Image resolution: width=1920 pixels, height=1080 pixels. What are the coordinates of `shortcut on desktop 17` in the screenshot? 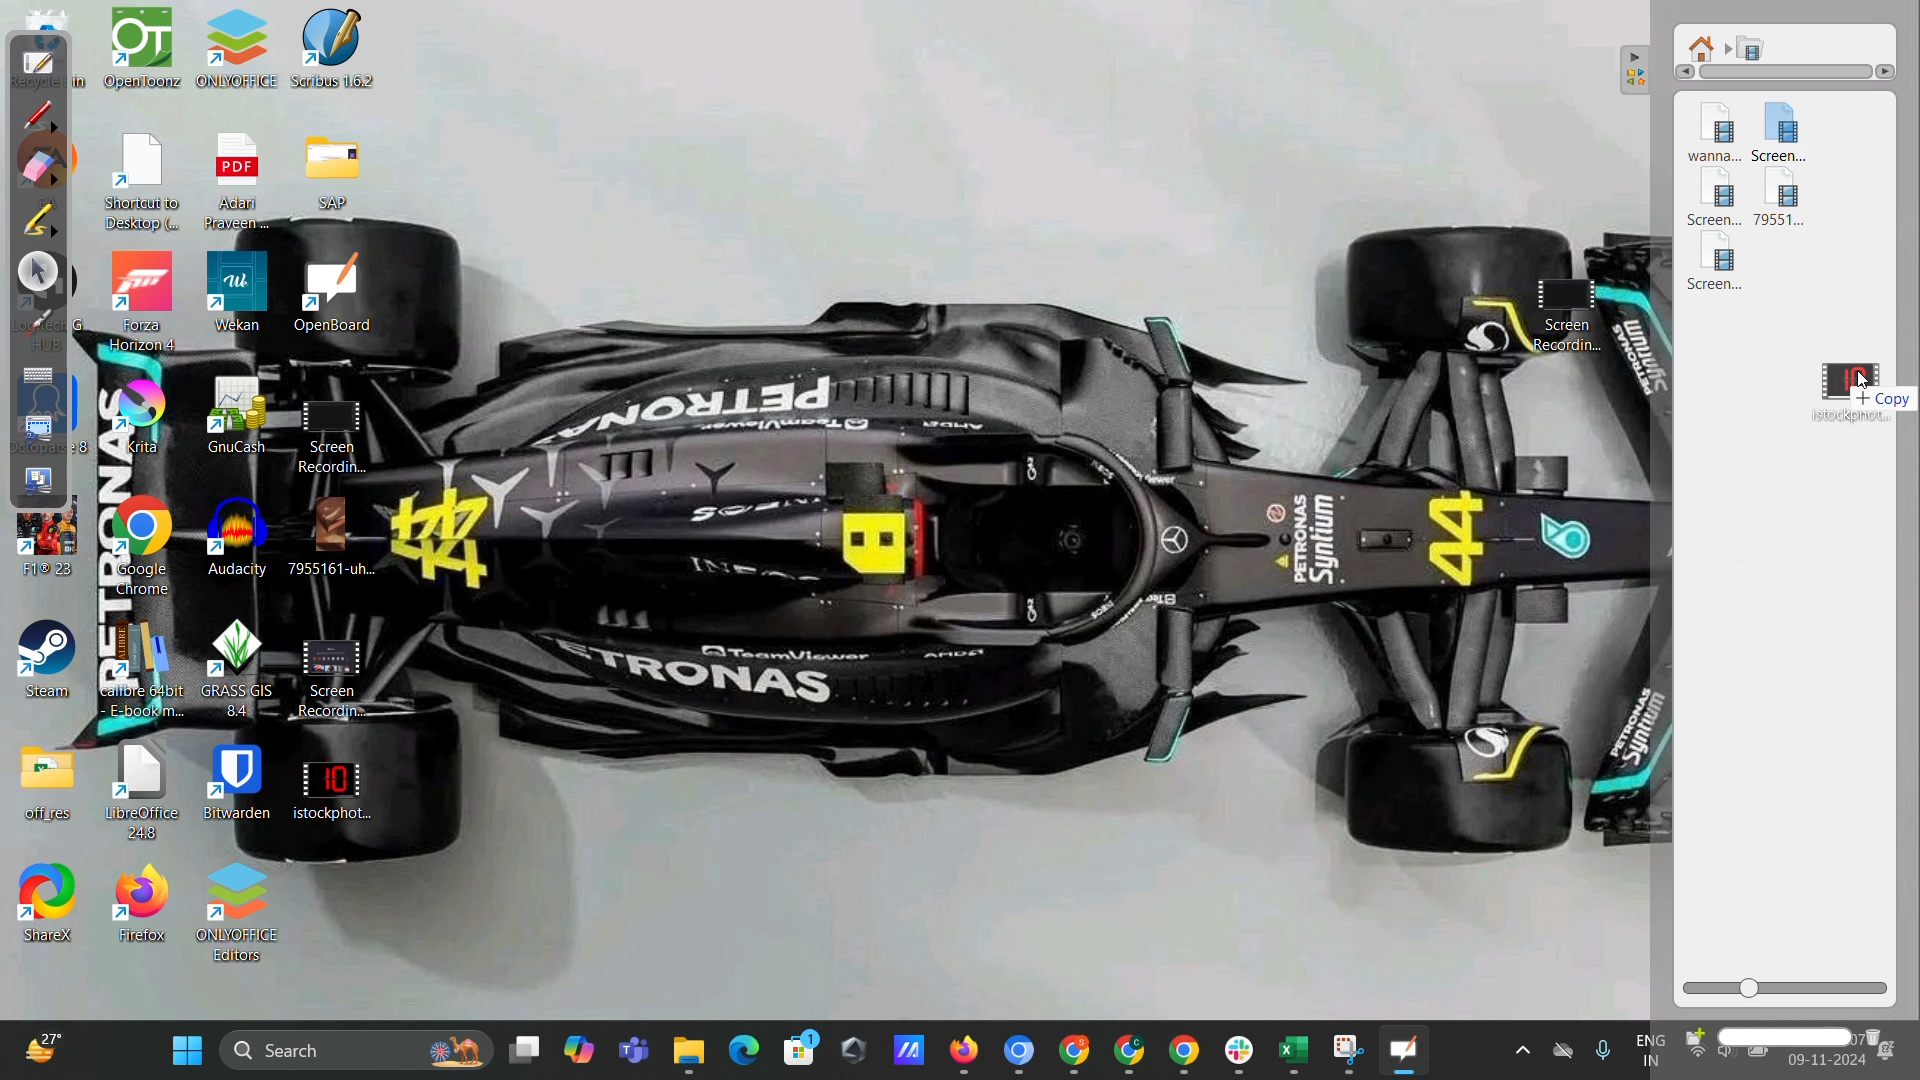 It's located at (51, 906).